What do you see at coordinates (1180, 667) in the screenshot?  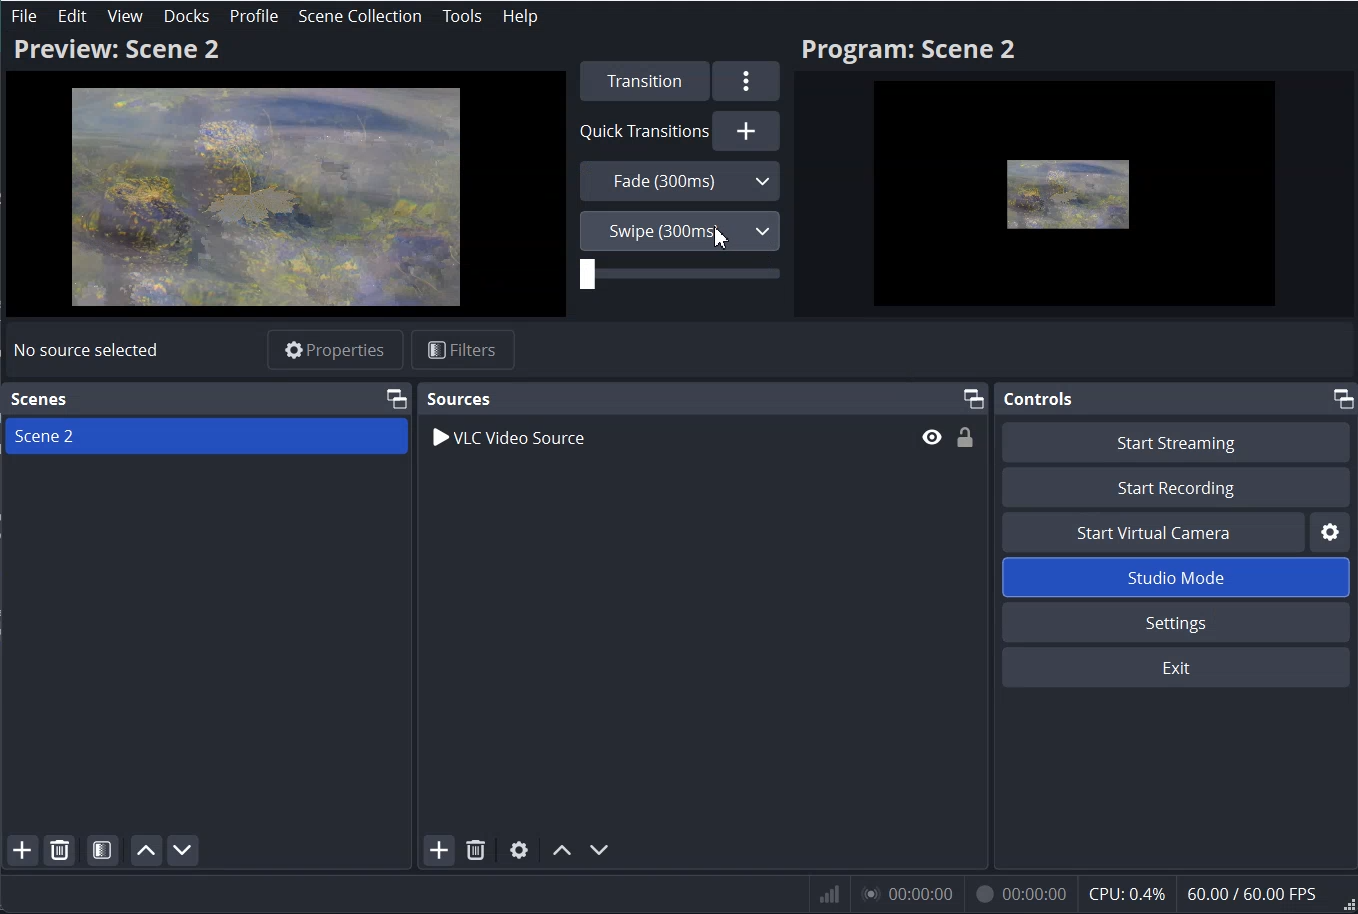 I see `Exit` at bounding box center [1180, 667].